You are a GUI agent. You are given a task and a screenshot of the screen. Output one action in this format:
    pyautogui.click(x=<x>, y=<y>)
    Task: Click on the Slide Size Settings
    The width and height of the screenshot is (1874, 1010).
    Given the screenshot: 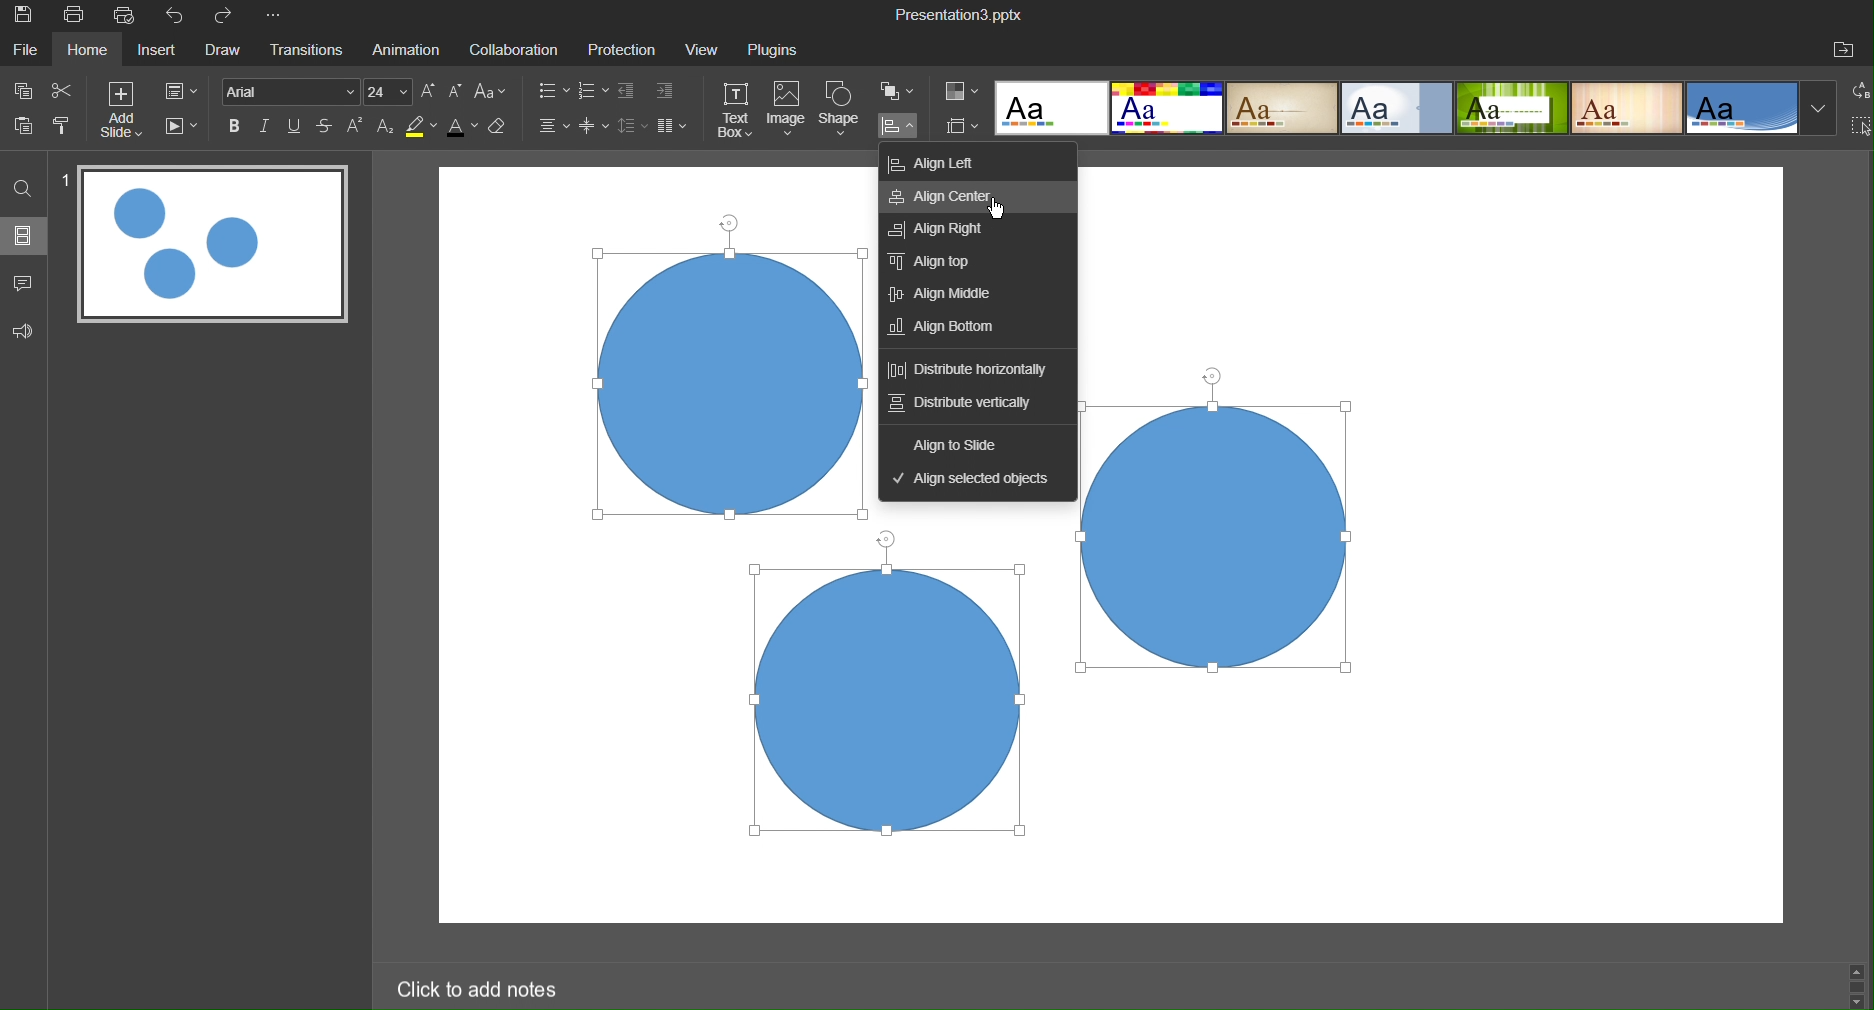 What is the action you would take?
    pyautogui.click(x=963, y=126)
    